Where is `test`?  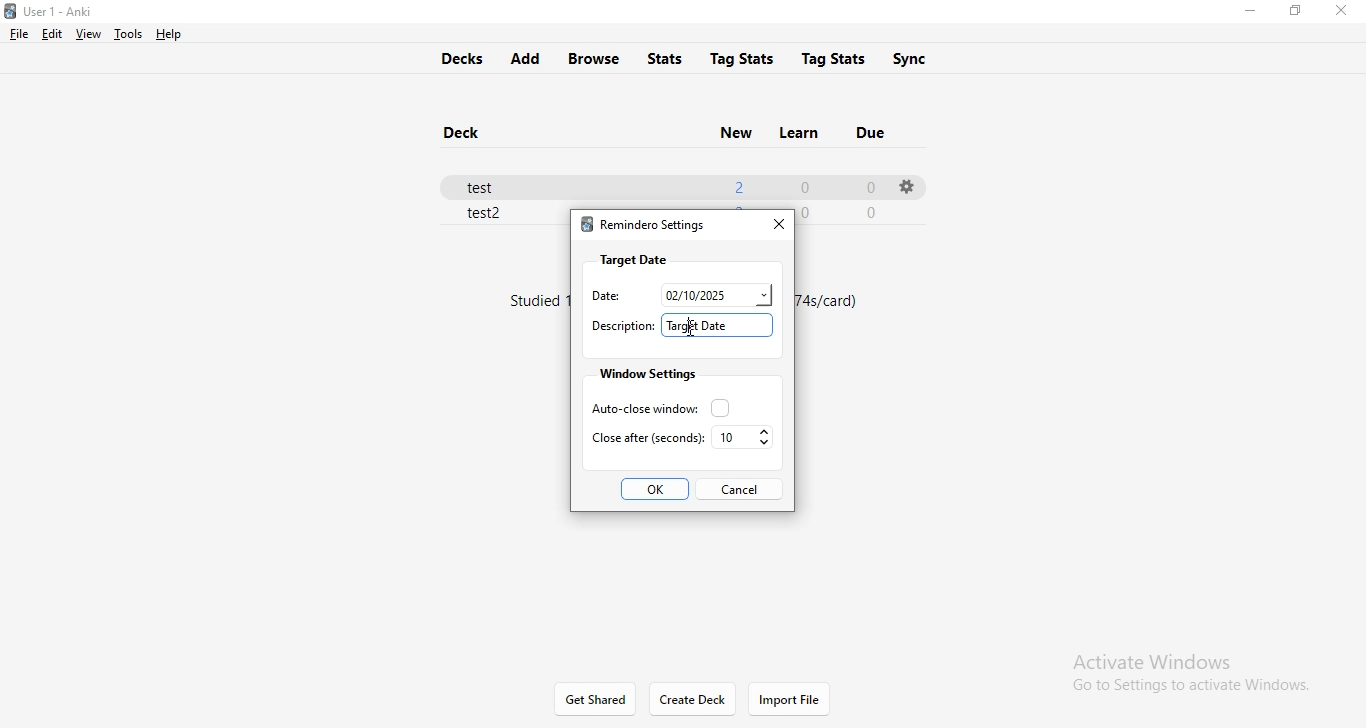
test is located at coordinates (489, 184).